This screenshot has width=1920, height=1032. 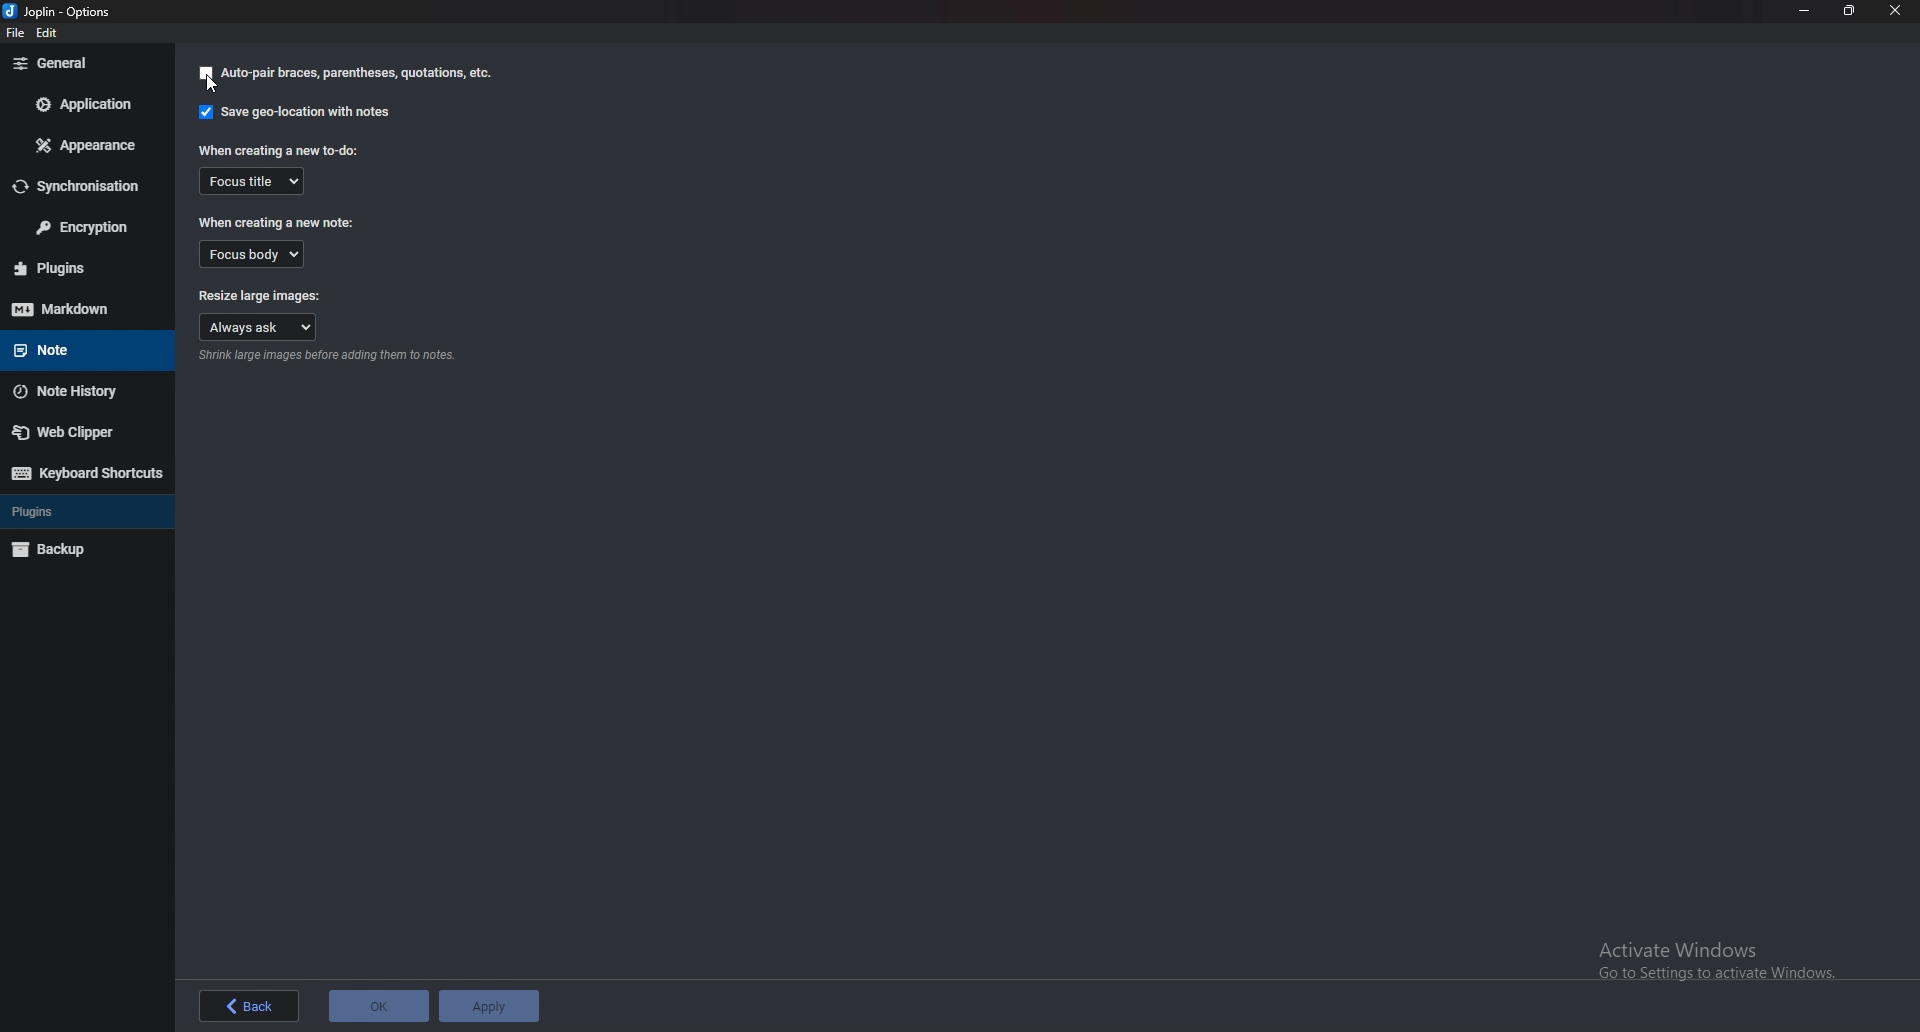 What do you see at coordinates (277, 150) in the screenshot?
I see `When creating a new to do` at bounding box center [277, 150].